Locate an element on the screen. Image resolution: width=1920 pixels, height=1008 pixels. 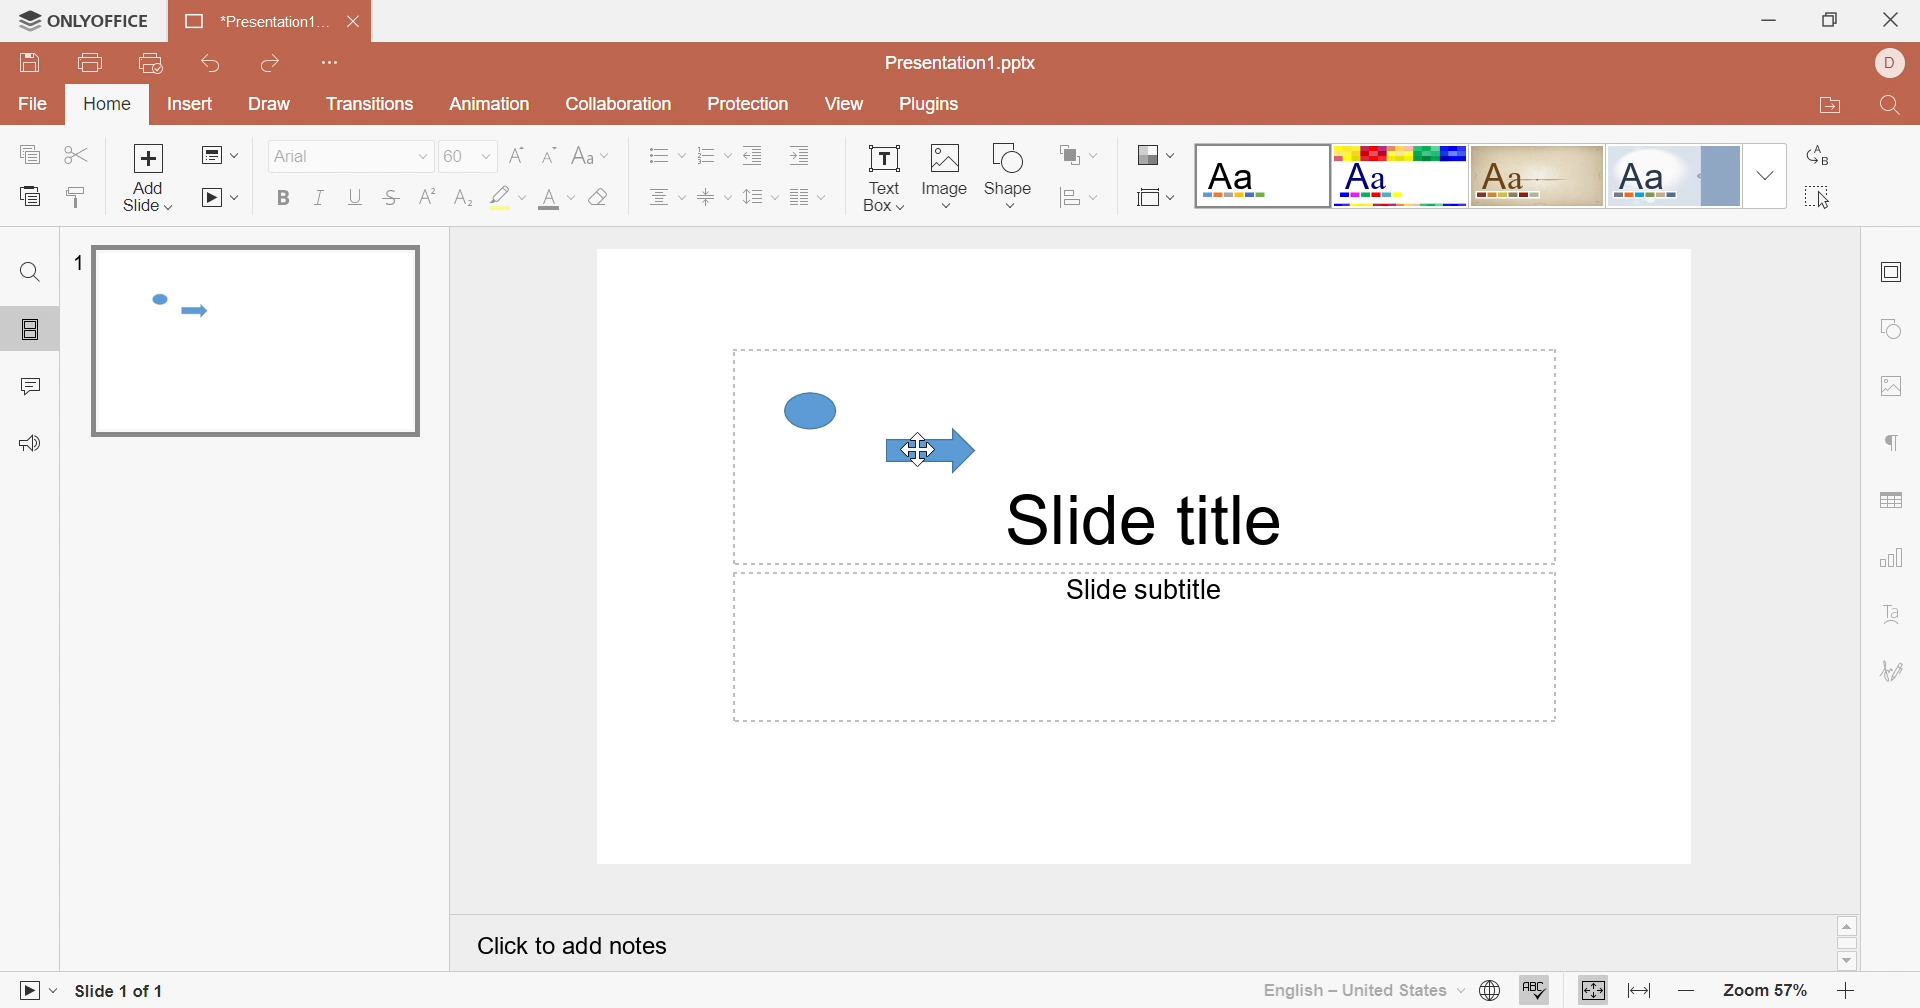
Blank is located at coordinates (1263, 177).